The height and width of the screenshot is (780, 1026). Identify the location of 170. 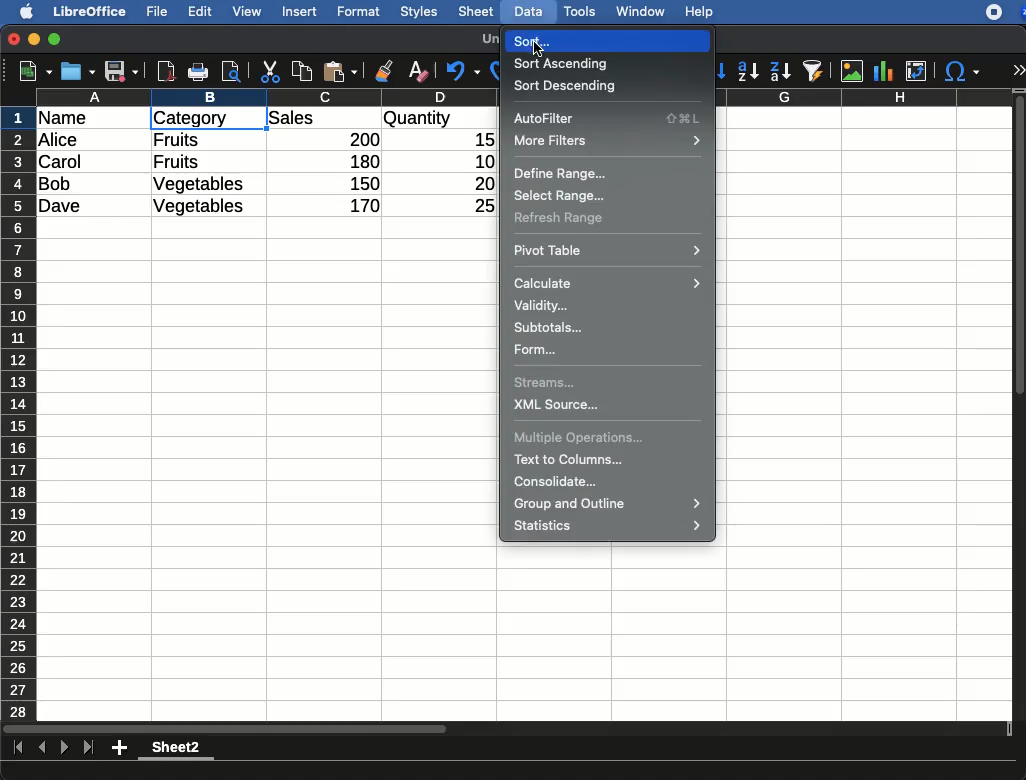
(359, 206).